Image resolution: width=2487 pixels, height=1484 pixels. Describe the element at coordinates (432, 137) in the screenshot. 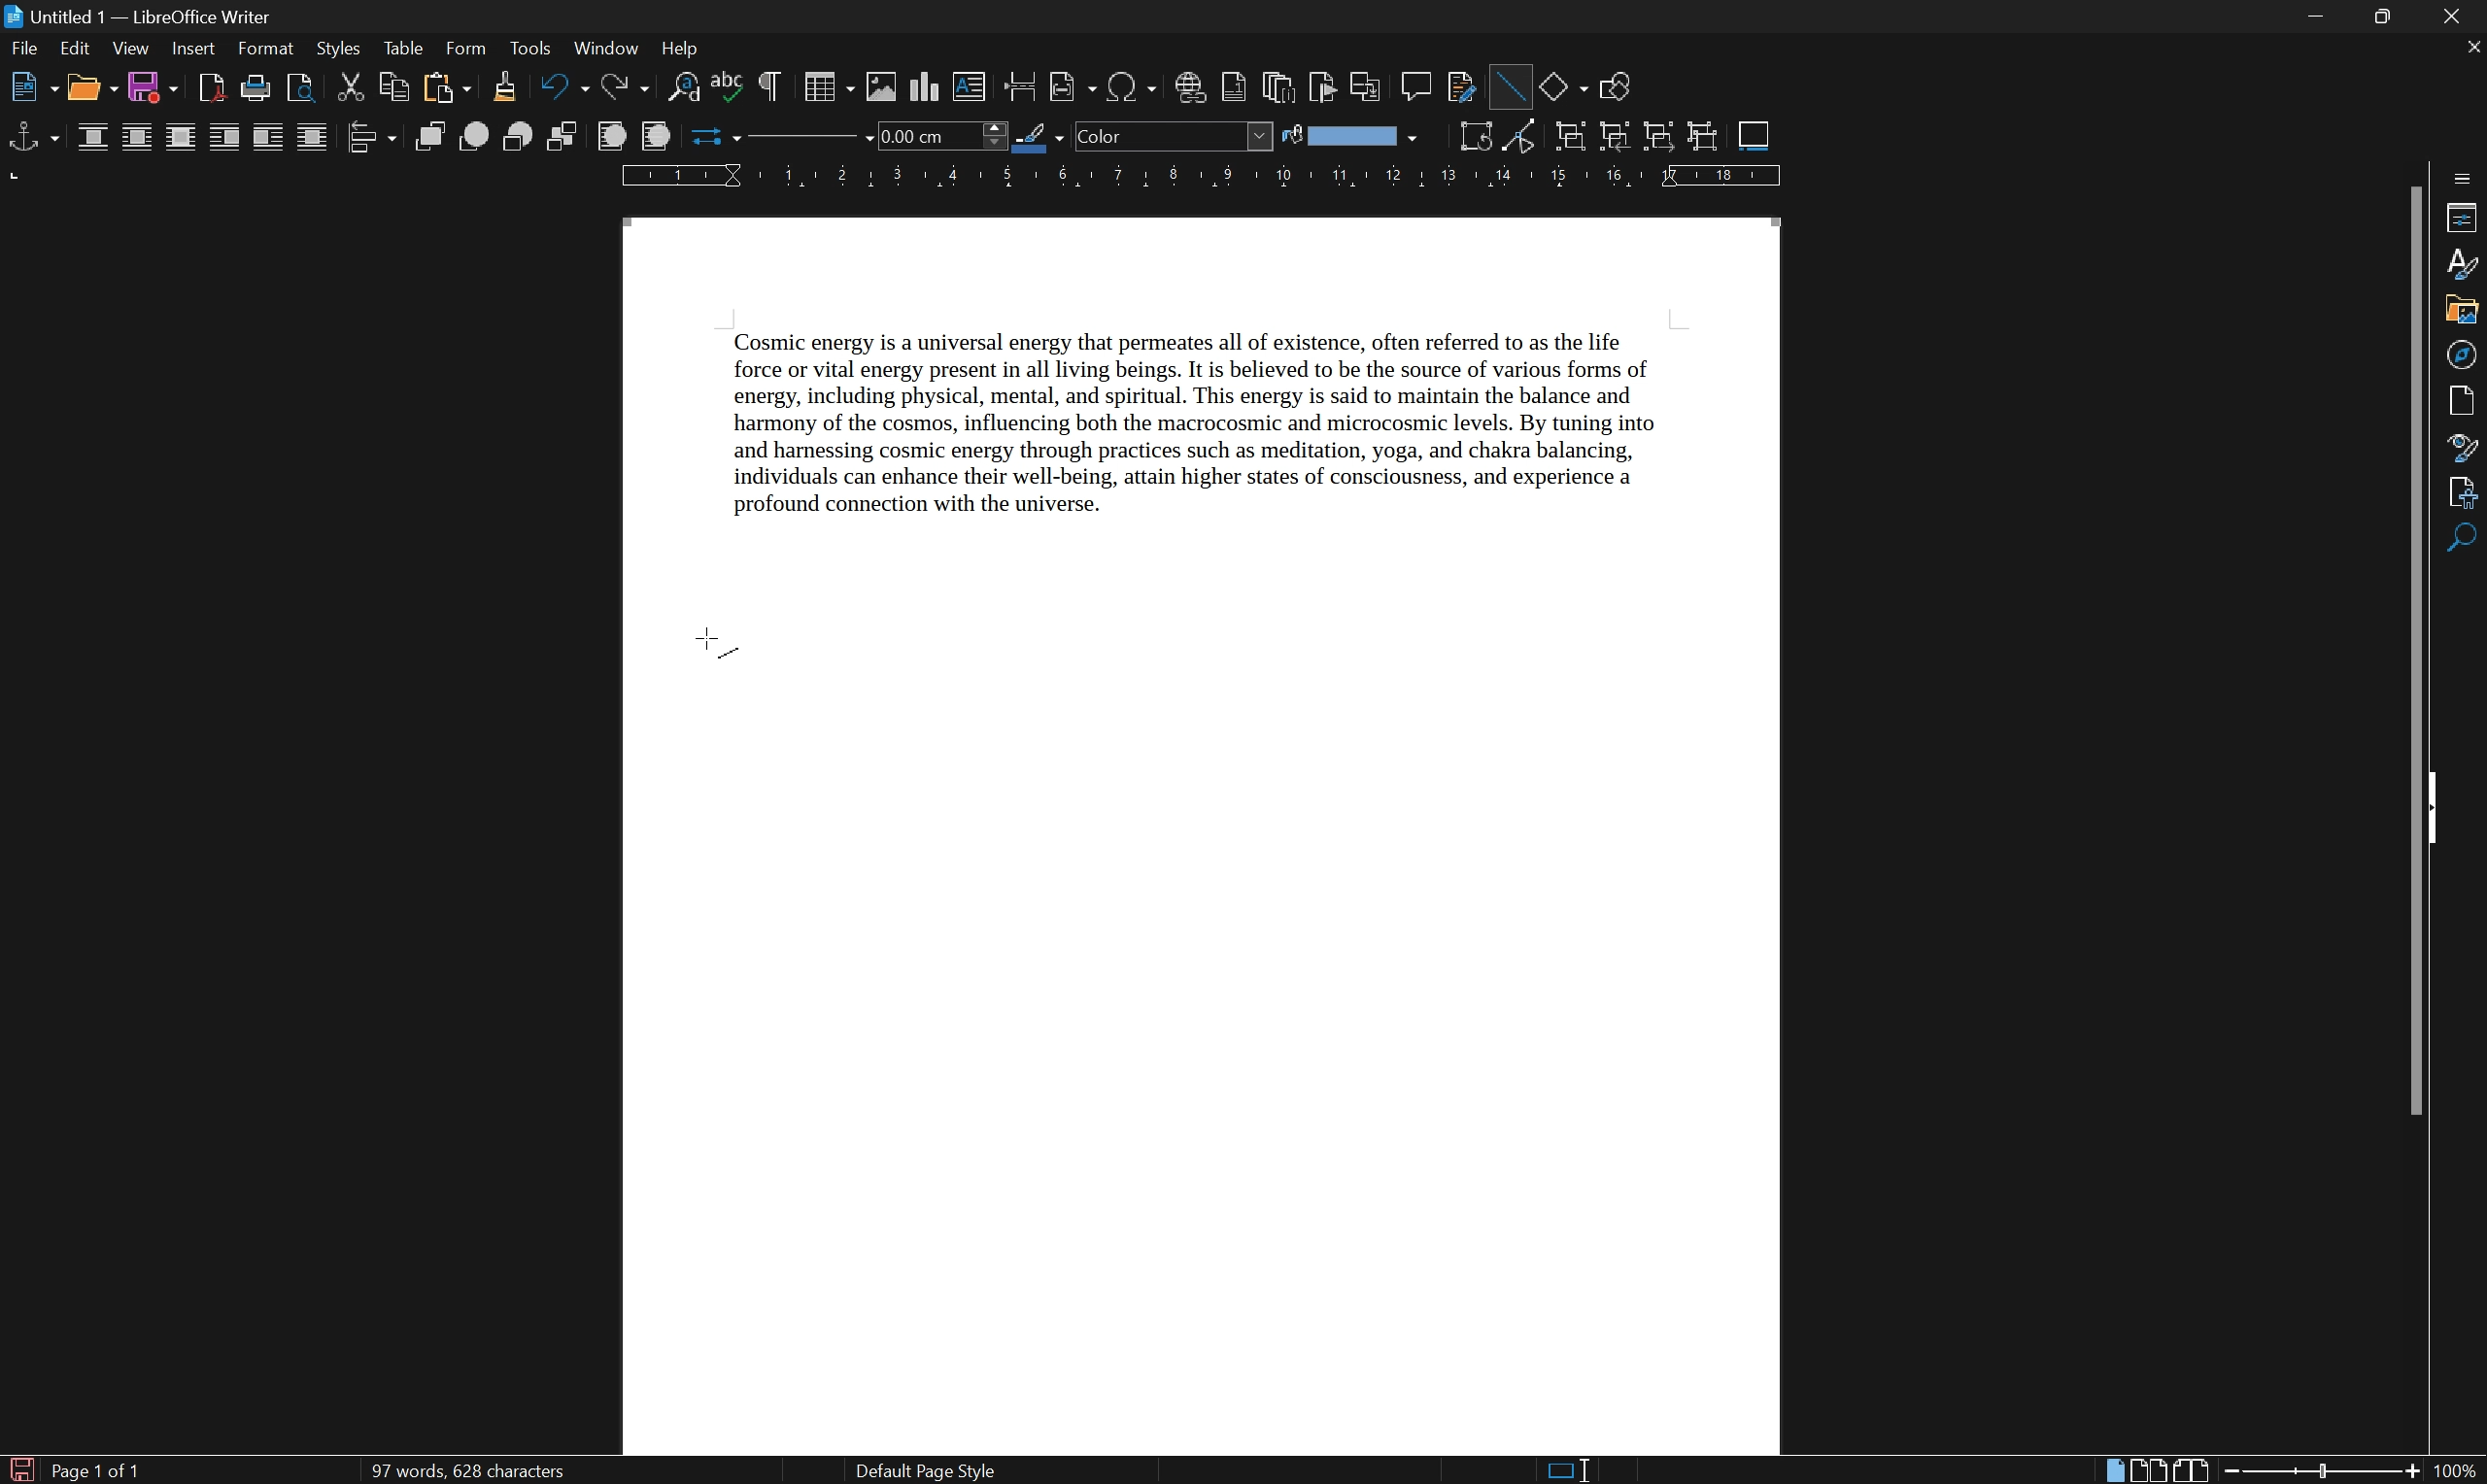

I see `bring to front` at that location.